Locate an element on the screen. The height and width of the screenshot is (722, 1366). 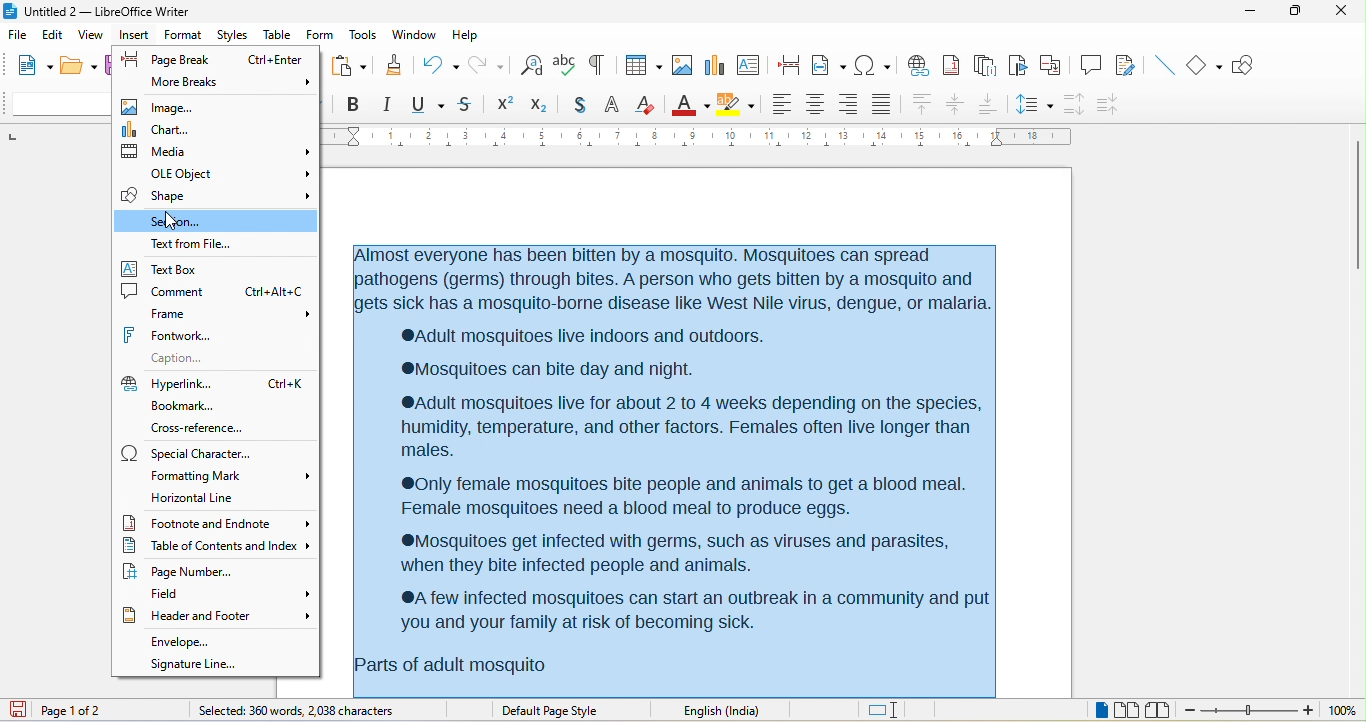
page break is located at coordinates (212, 58).